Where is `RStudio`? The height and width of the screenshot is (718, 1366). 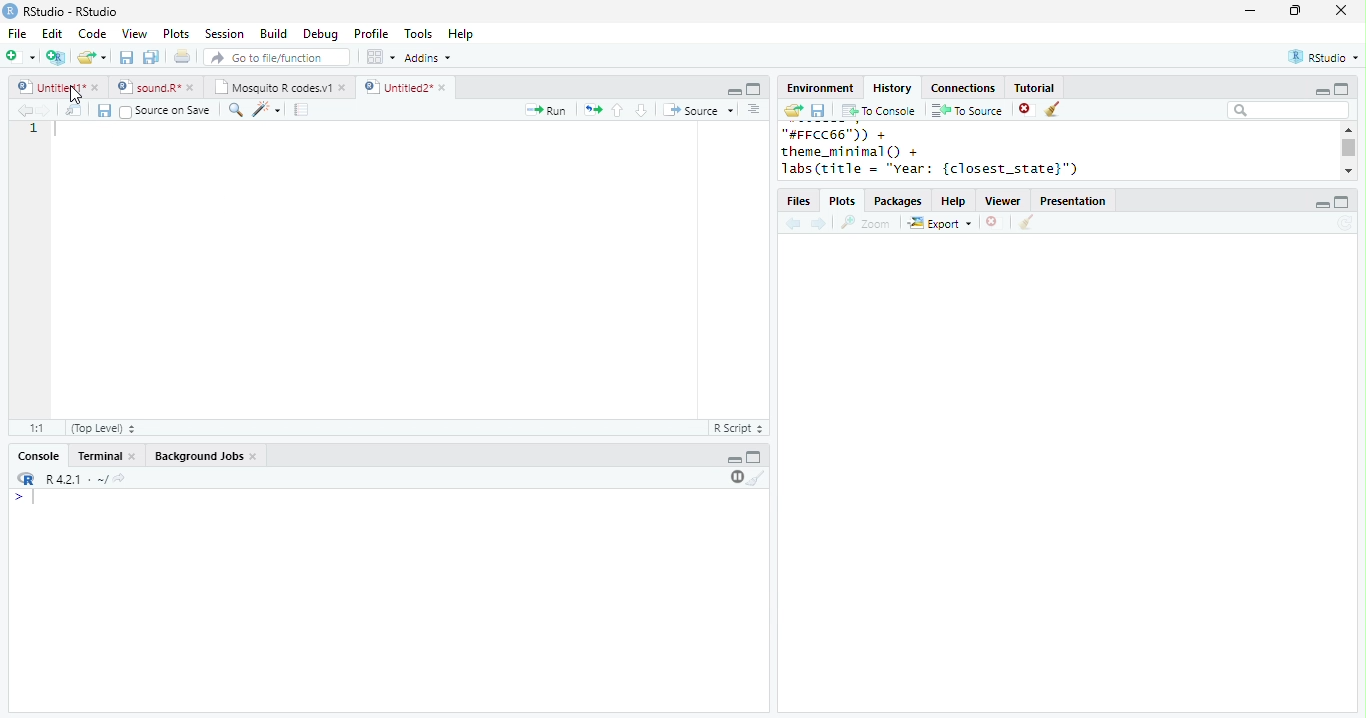 RStudio is located at coordinates (1326, 56).